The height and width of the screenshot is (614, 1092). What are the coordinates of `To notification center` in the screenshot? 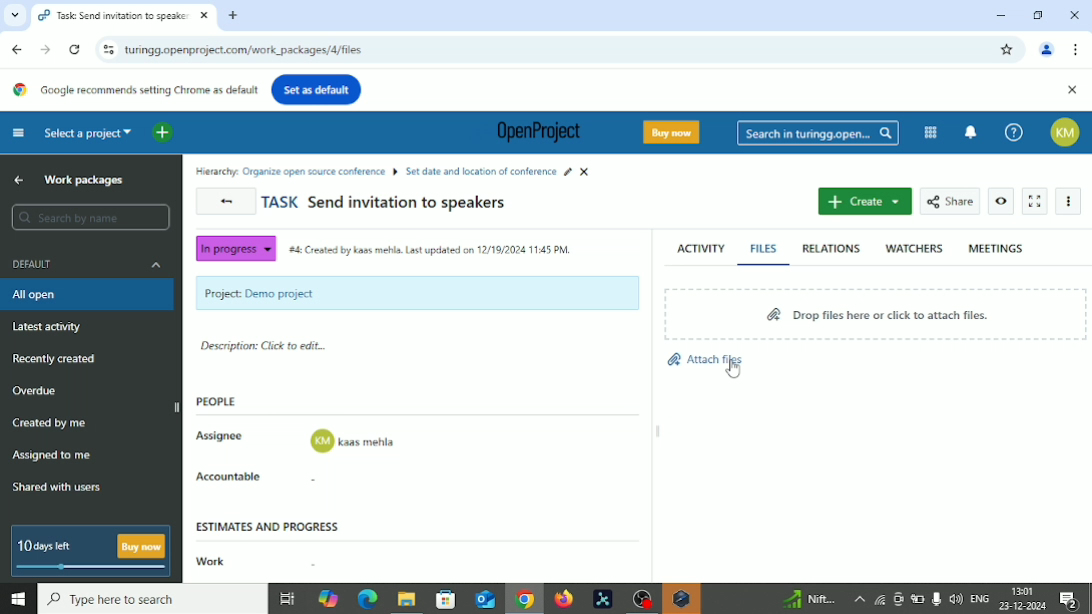 It's located at (971, 130).